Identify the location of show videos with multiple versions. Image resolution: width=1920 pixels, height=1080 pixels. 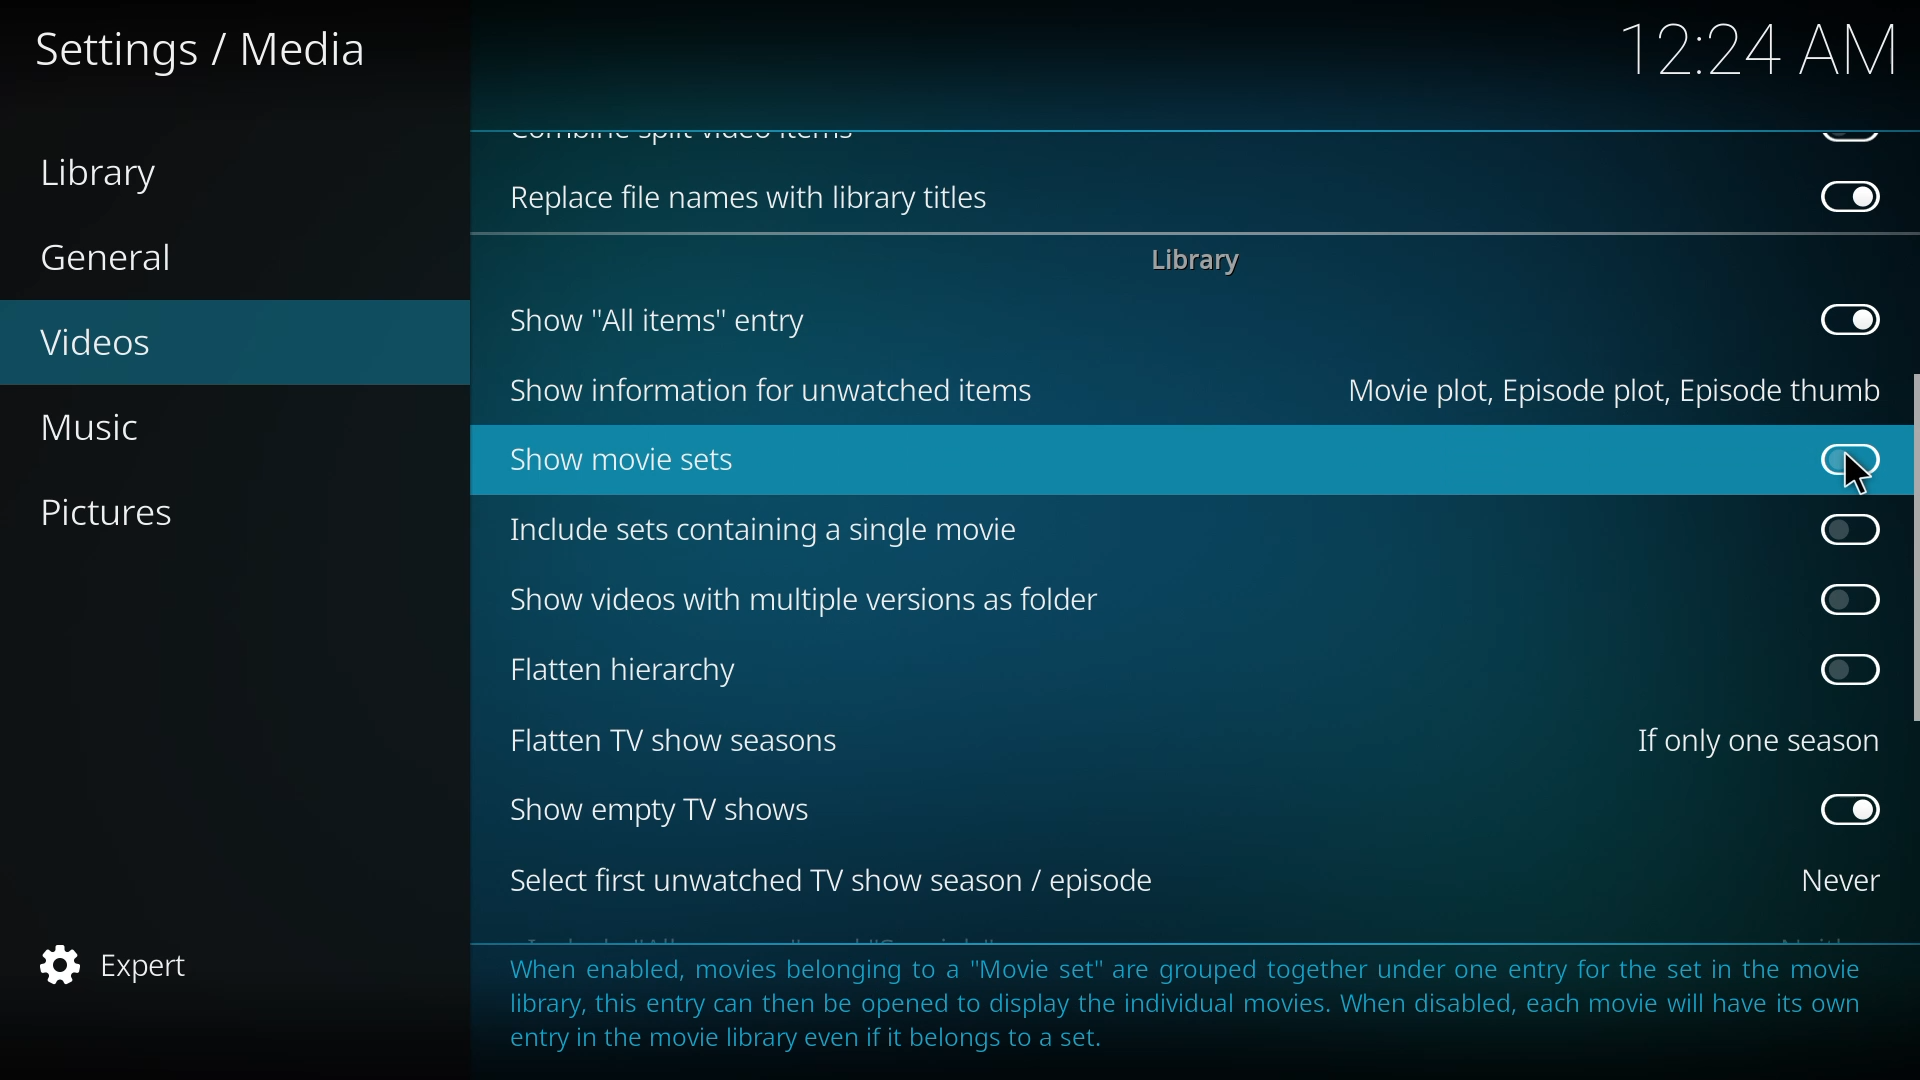
(802, 599).